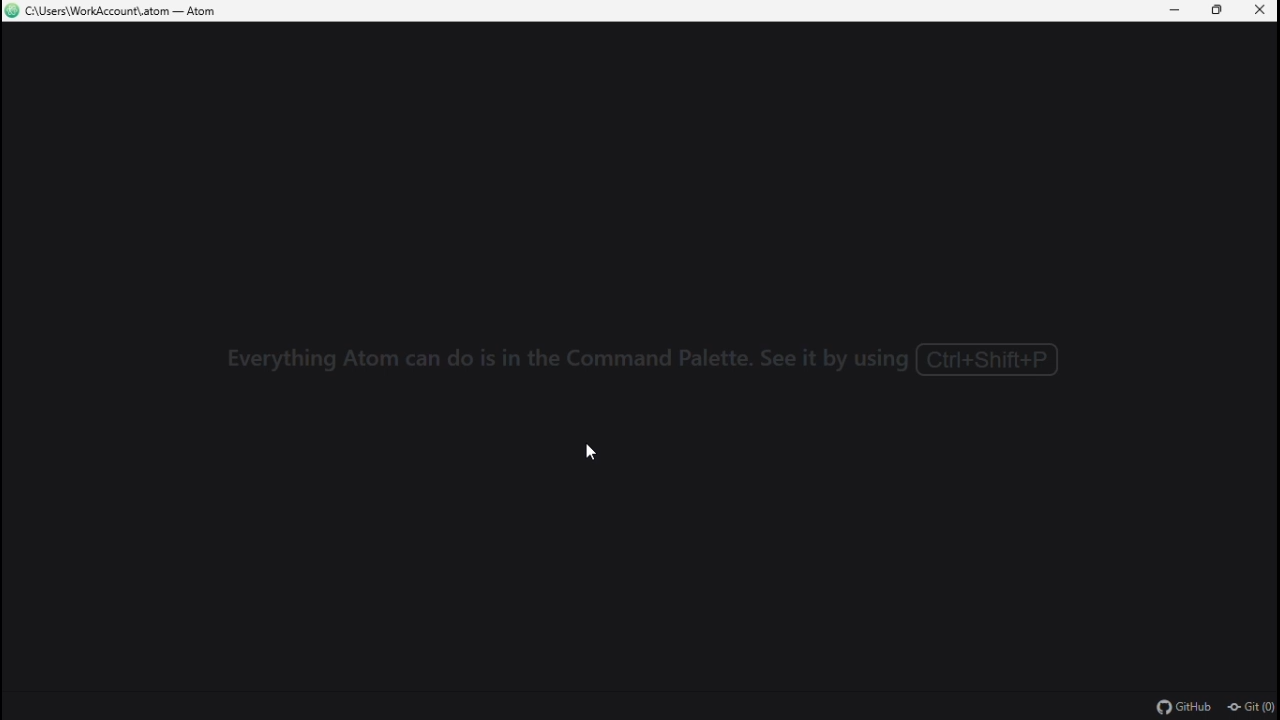 The width and height of the screenshot is (1280, 720). Describe the element at coordinates (645, 360) in the screenshot. I see `Text` at that location.